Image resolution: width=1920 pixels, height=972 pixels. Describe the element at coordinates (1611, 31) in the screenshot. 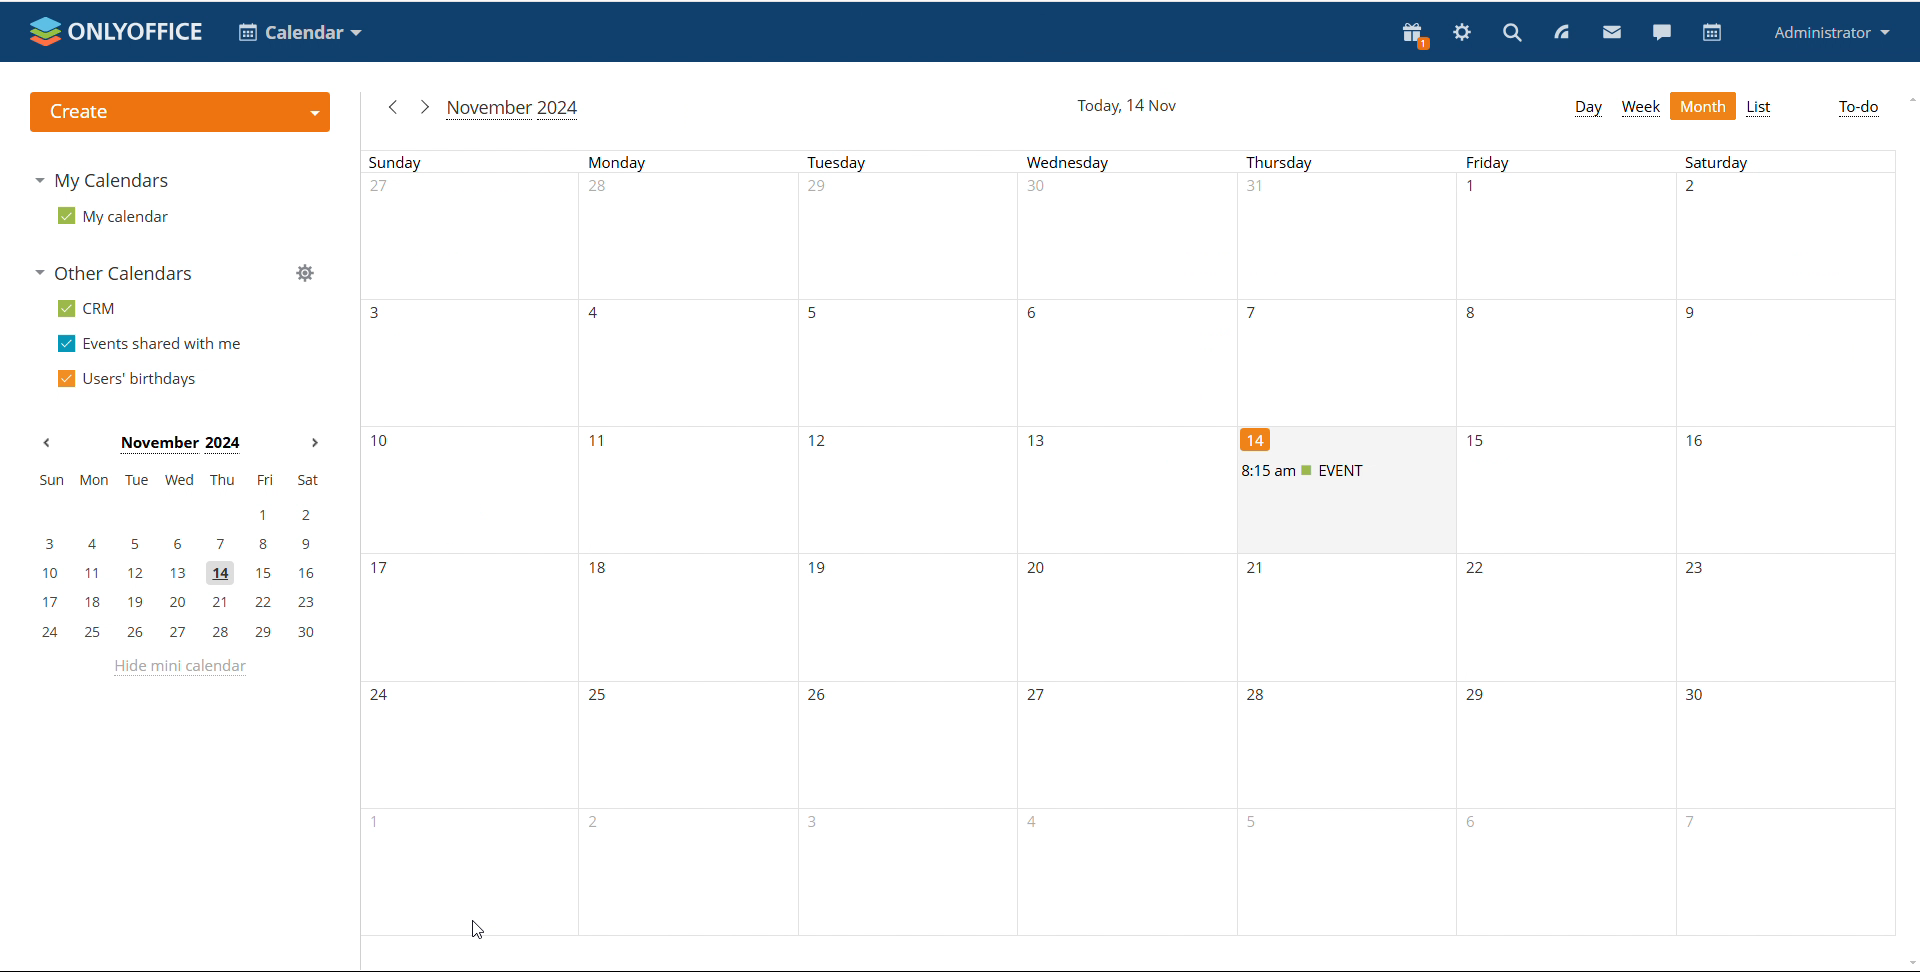

I see `mail` at that location.